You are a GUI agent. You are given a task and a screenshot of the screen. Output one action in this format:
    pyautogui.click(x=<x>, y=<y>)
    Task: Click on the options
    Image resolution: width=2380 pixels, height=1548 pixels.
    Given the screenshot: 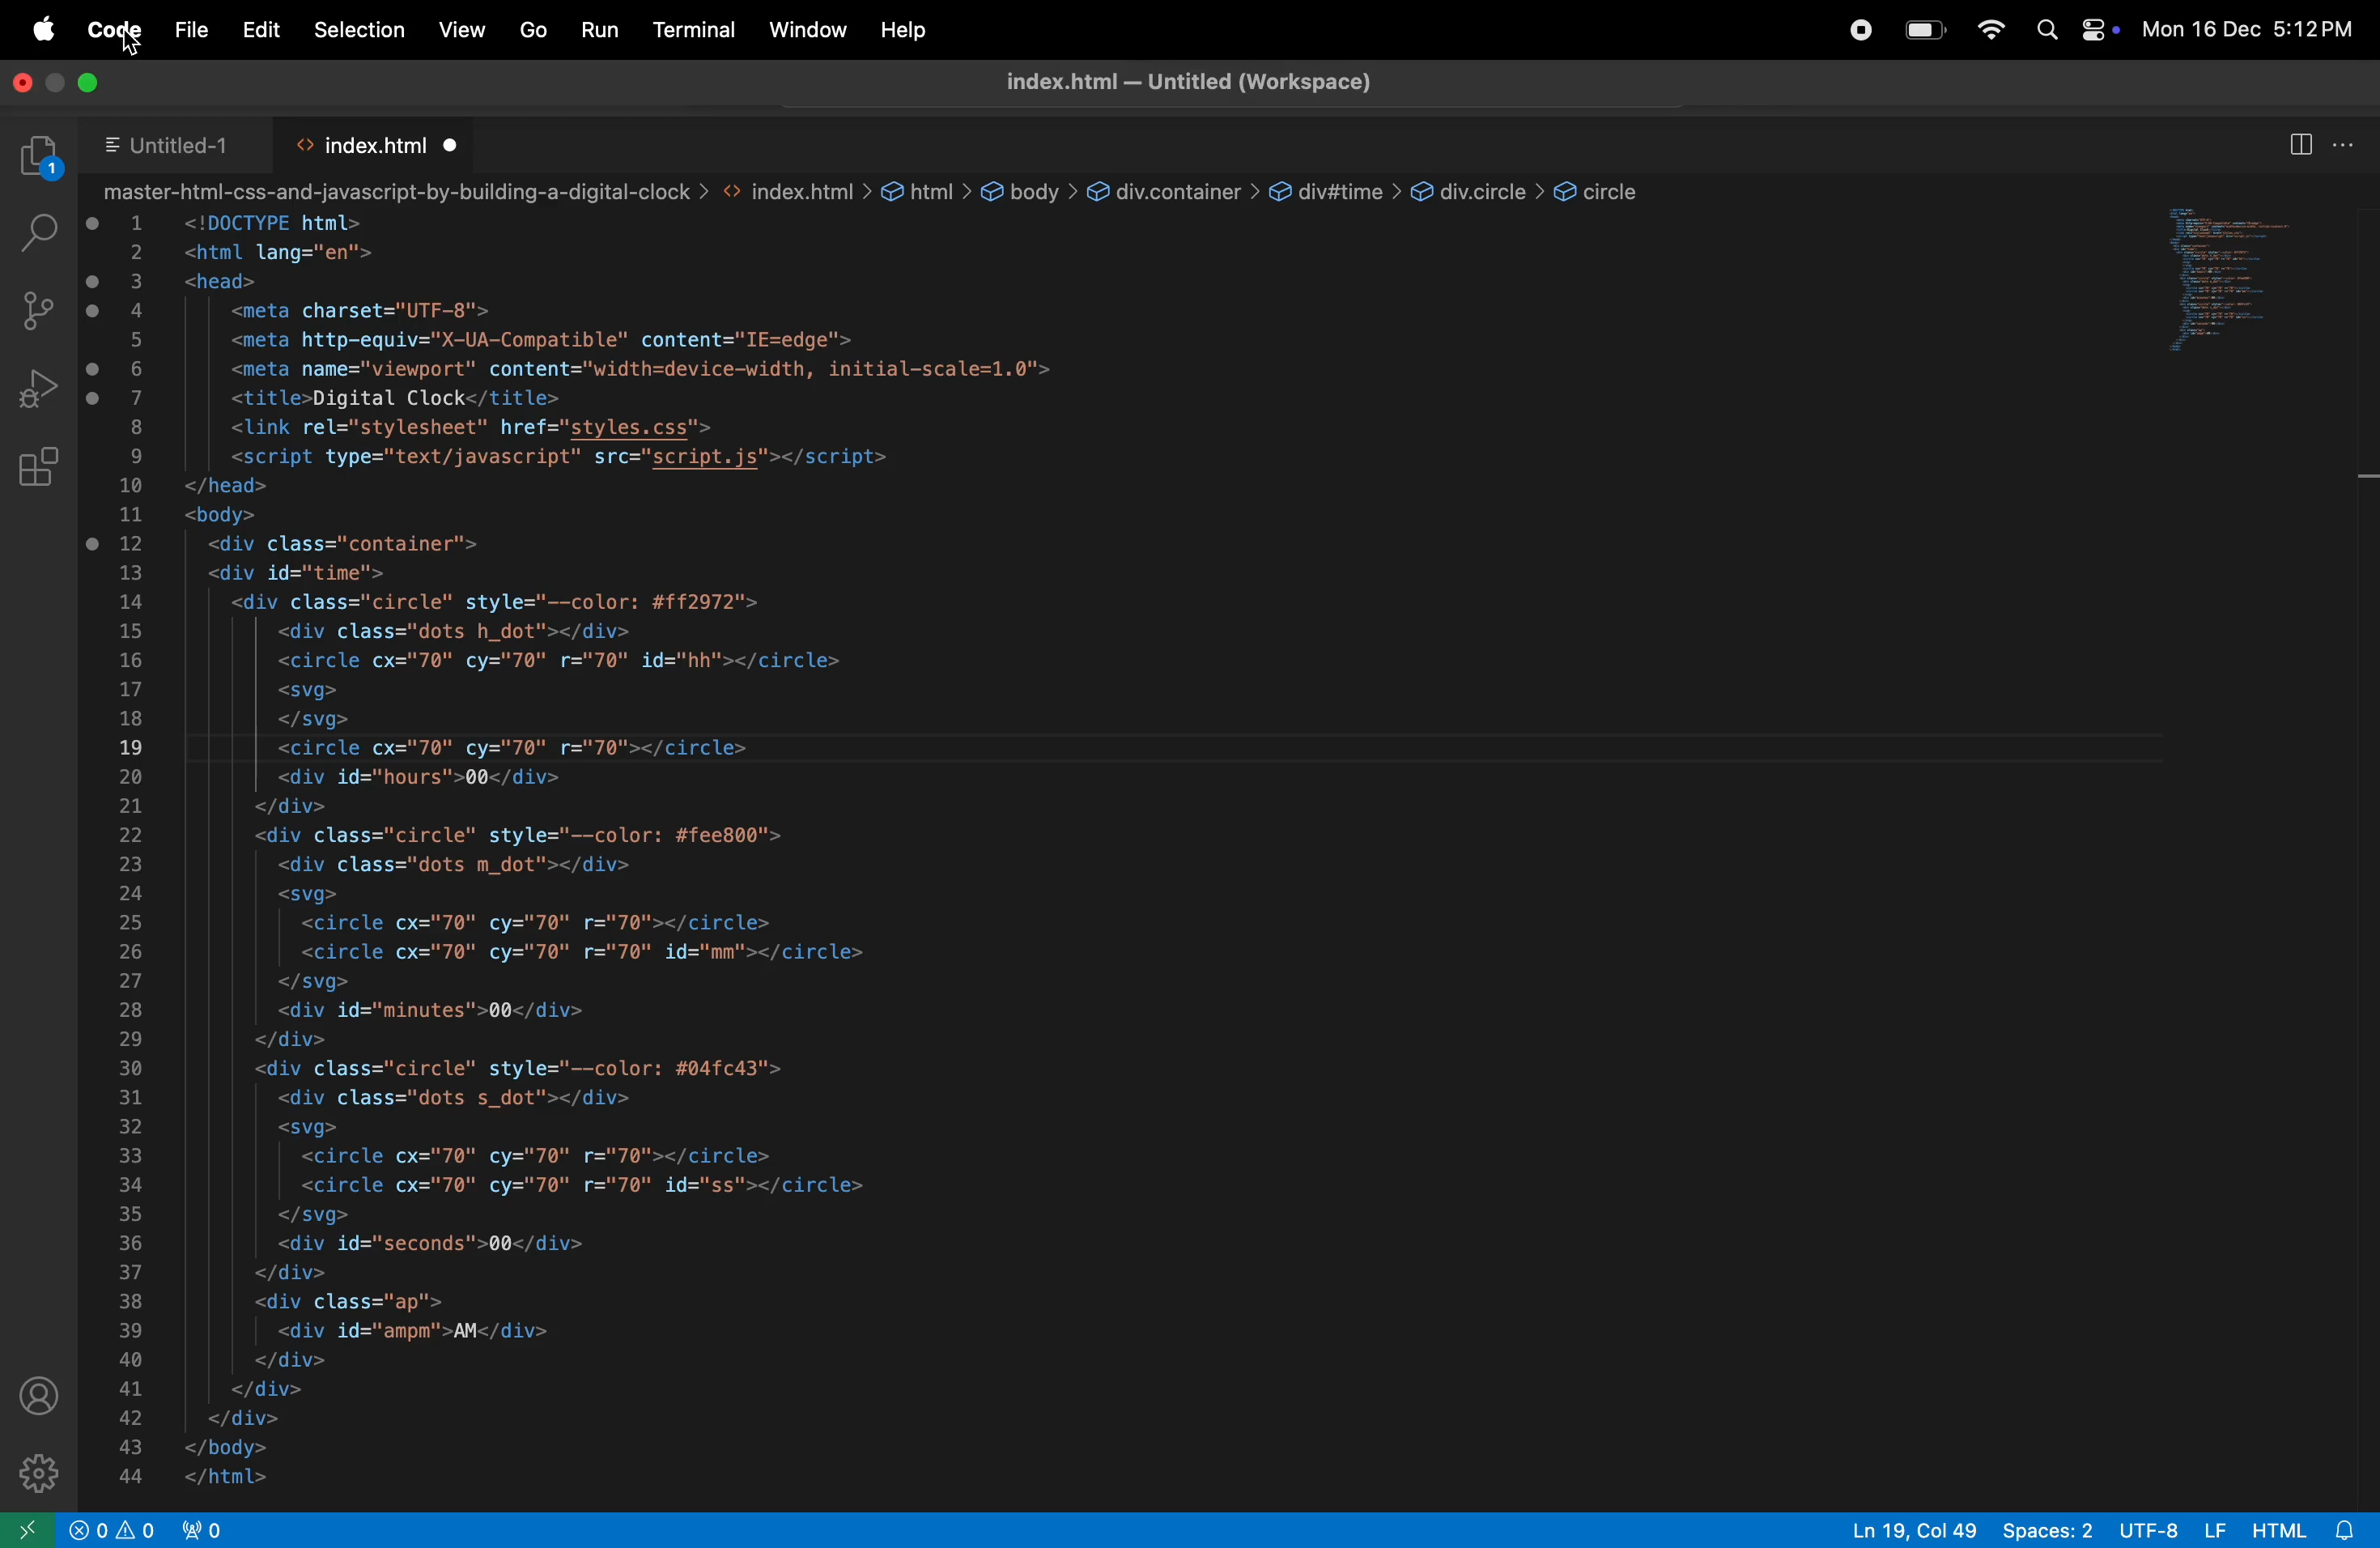 What is the action you would take?
    pyautogui.click(x=2346, y=147)
    